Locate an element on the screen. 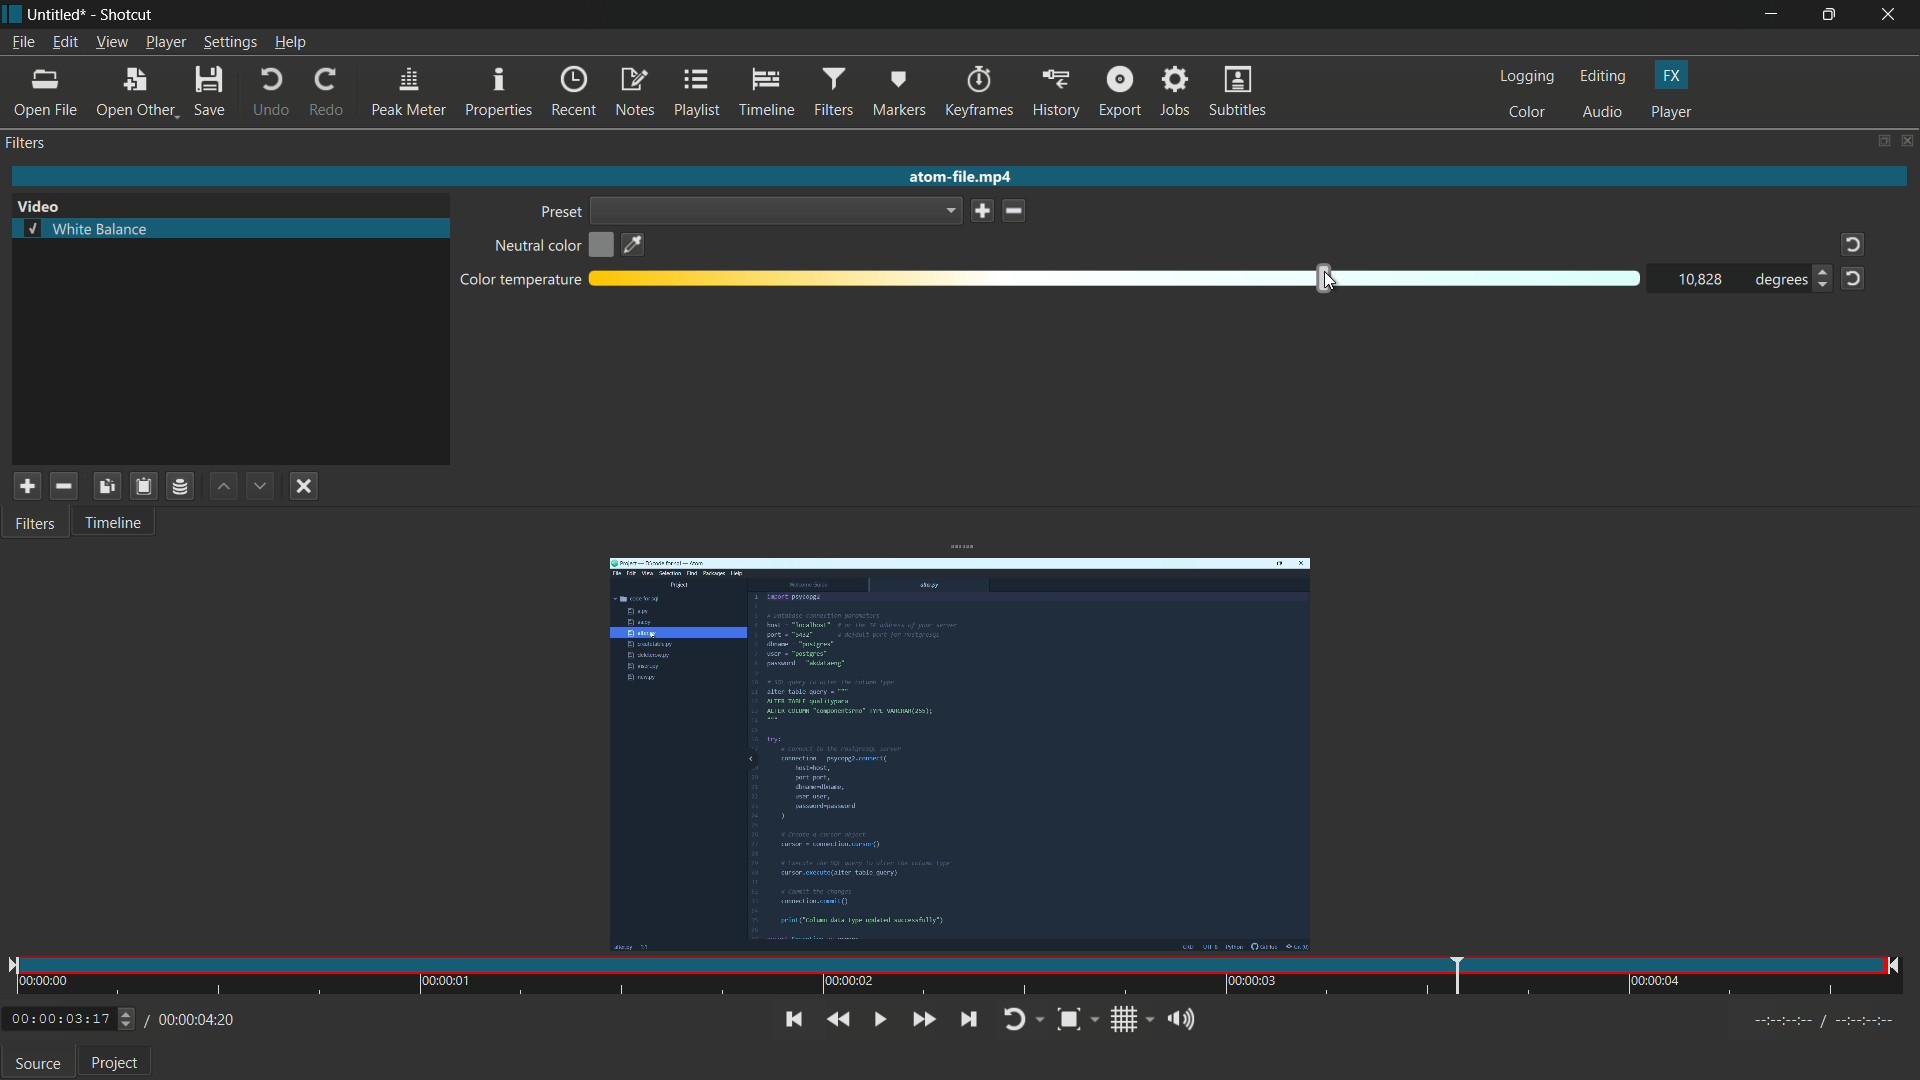  player menu is located at coordinates (166, 42).